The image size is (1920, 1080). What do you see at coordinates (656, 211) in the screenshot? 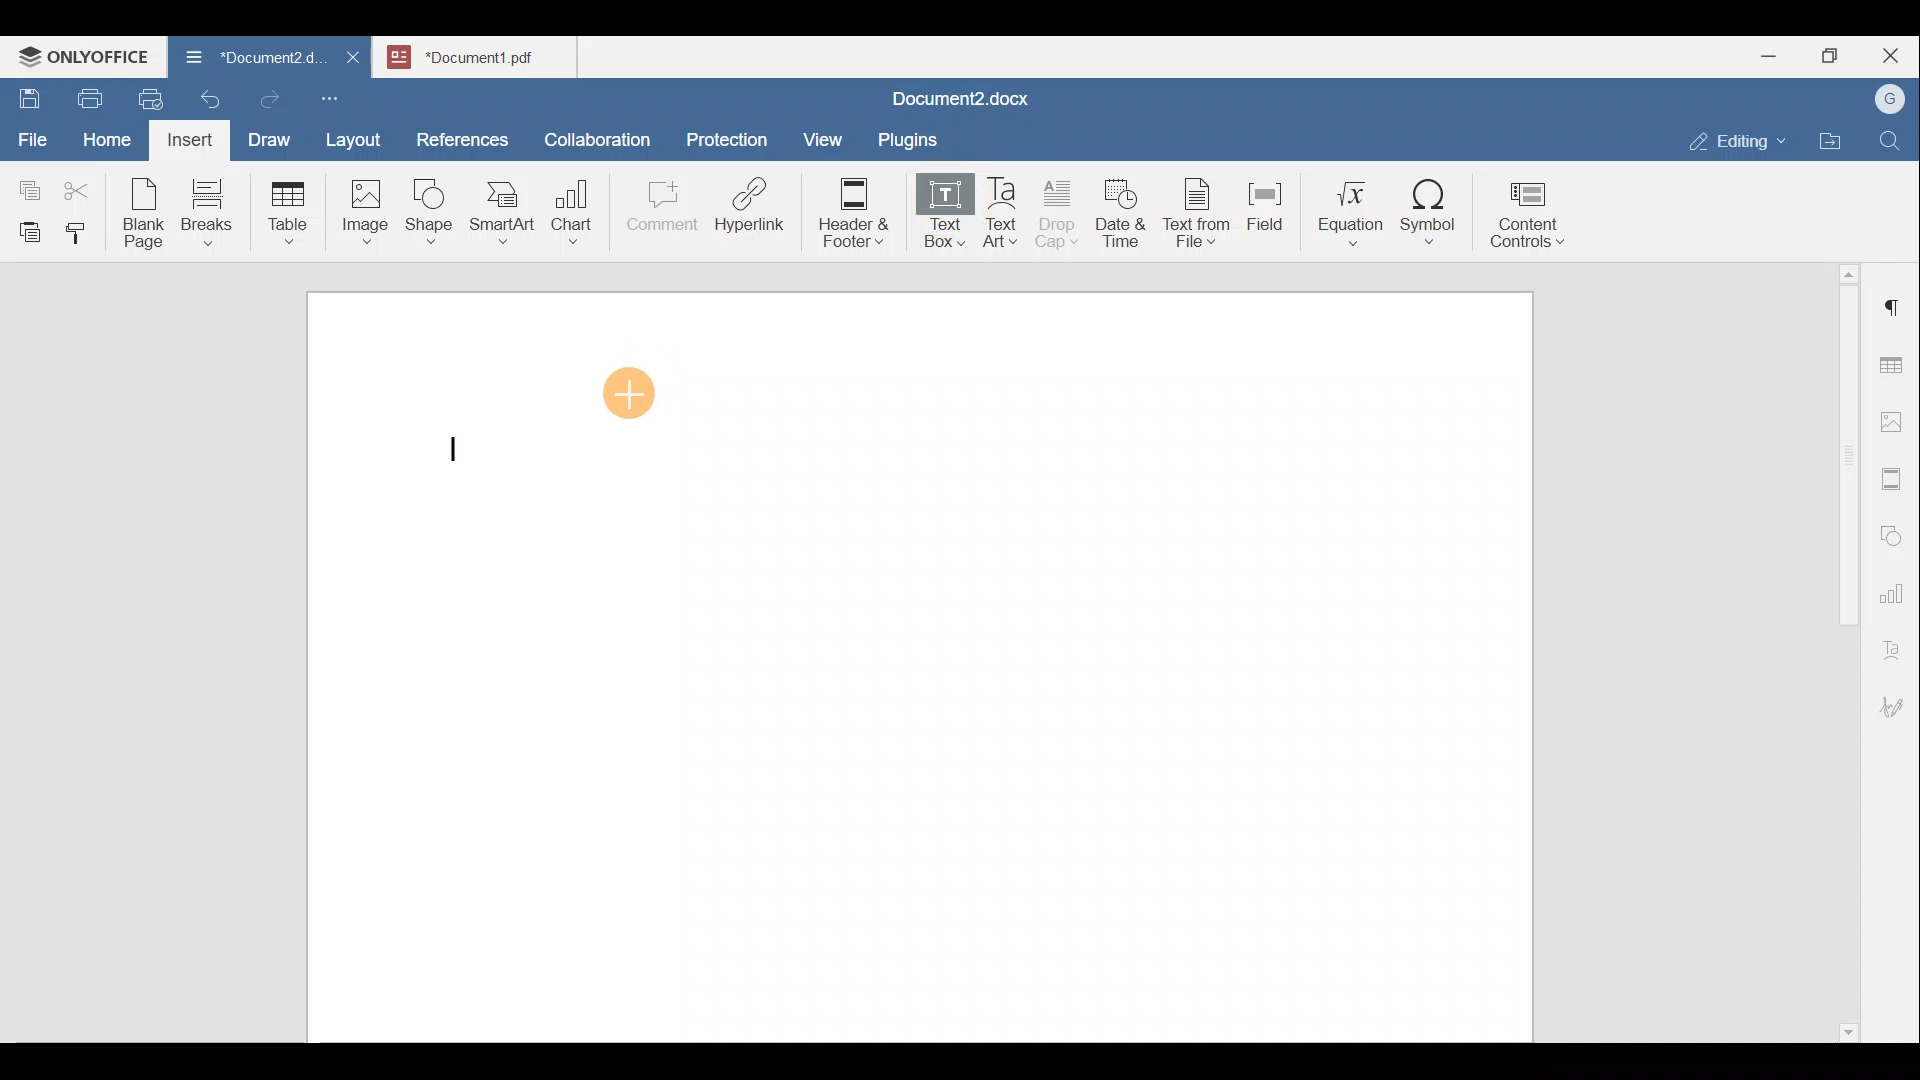
I see `Comment` at bounding box center [656, 211].